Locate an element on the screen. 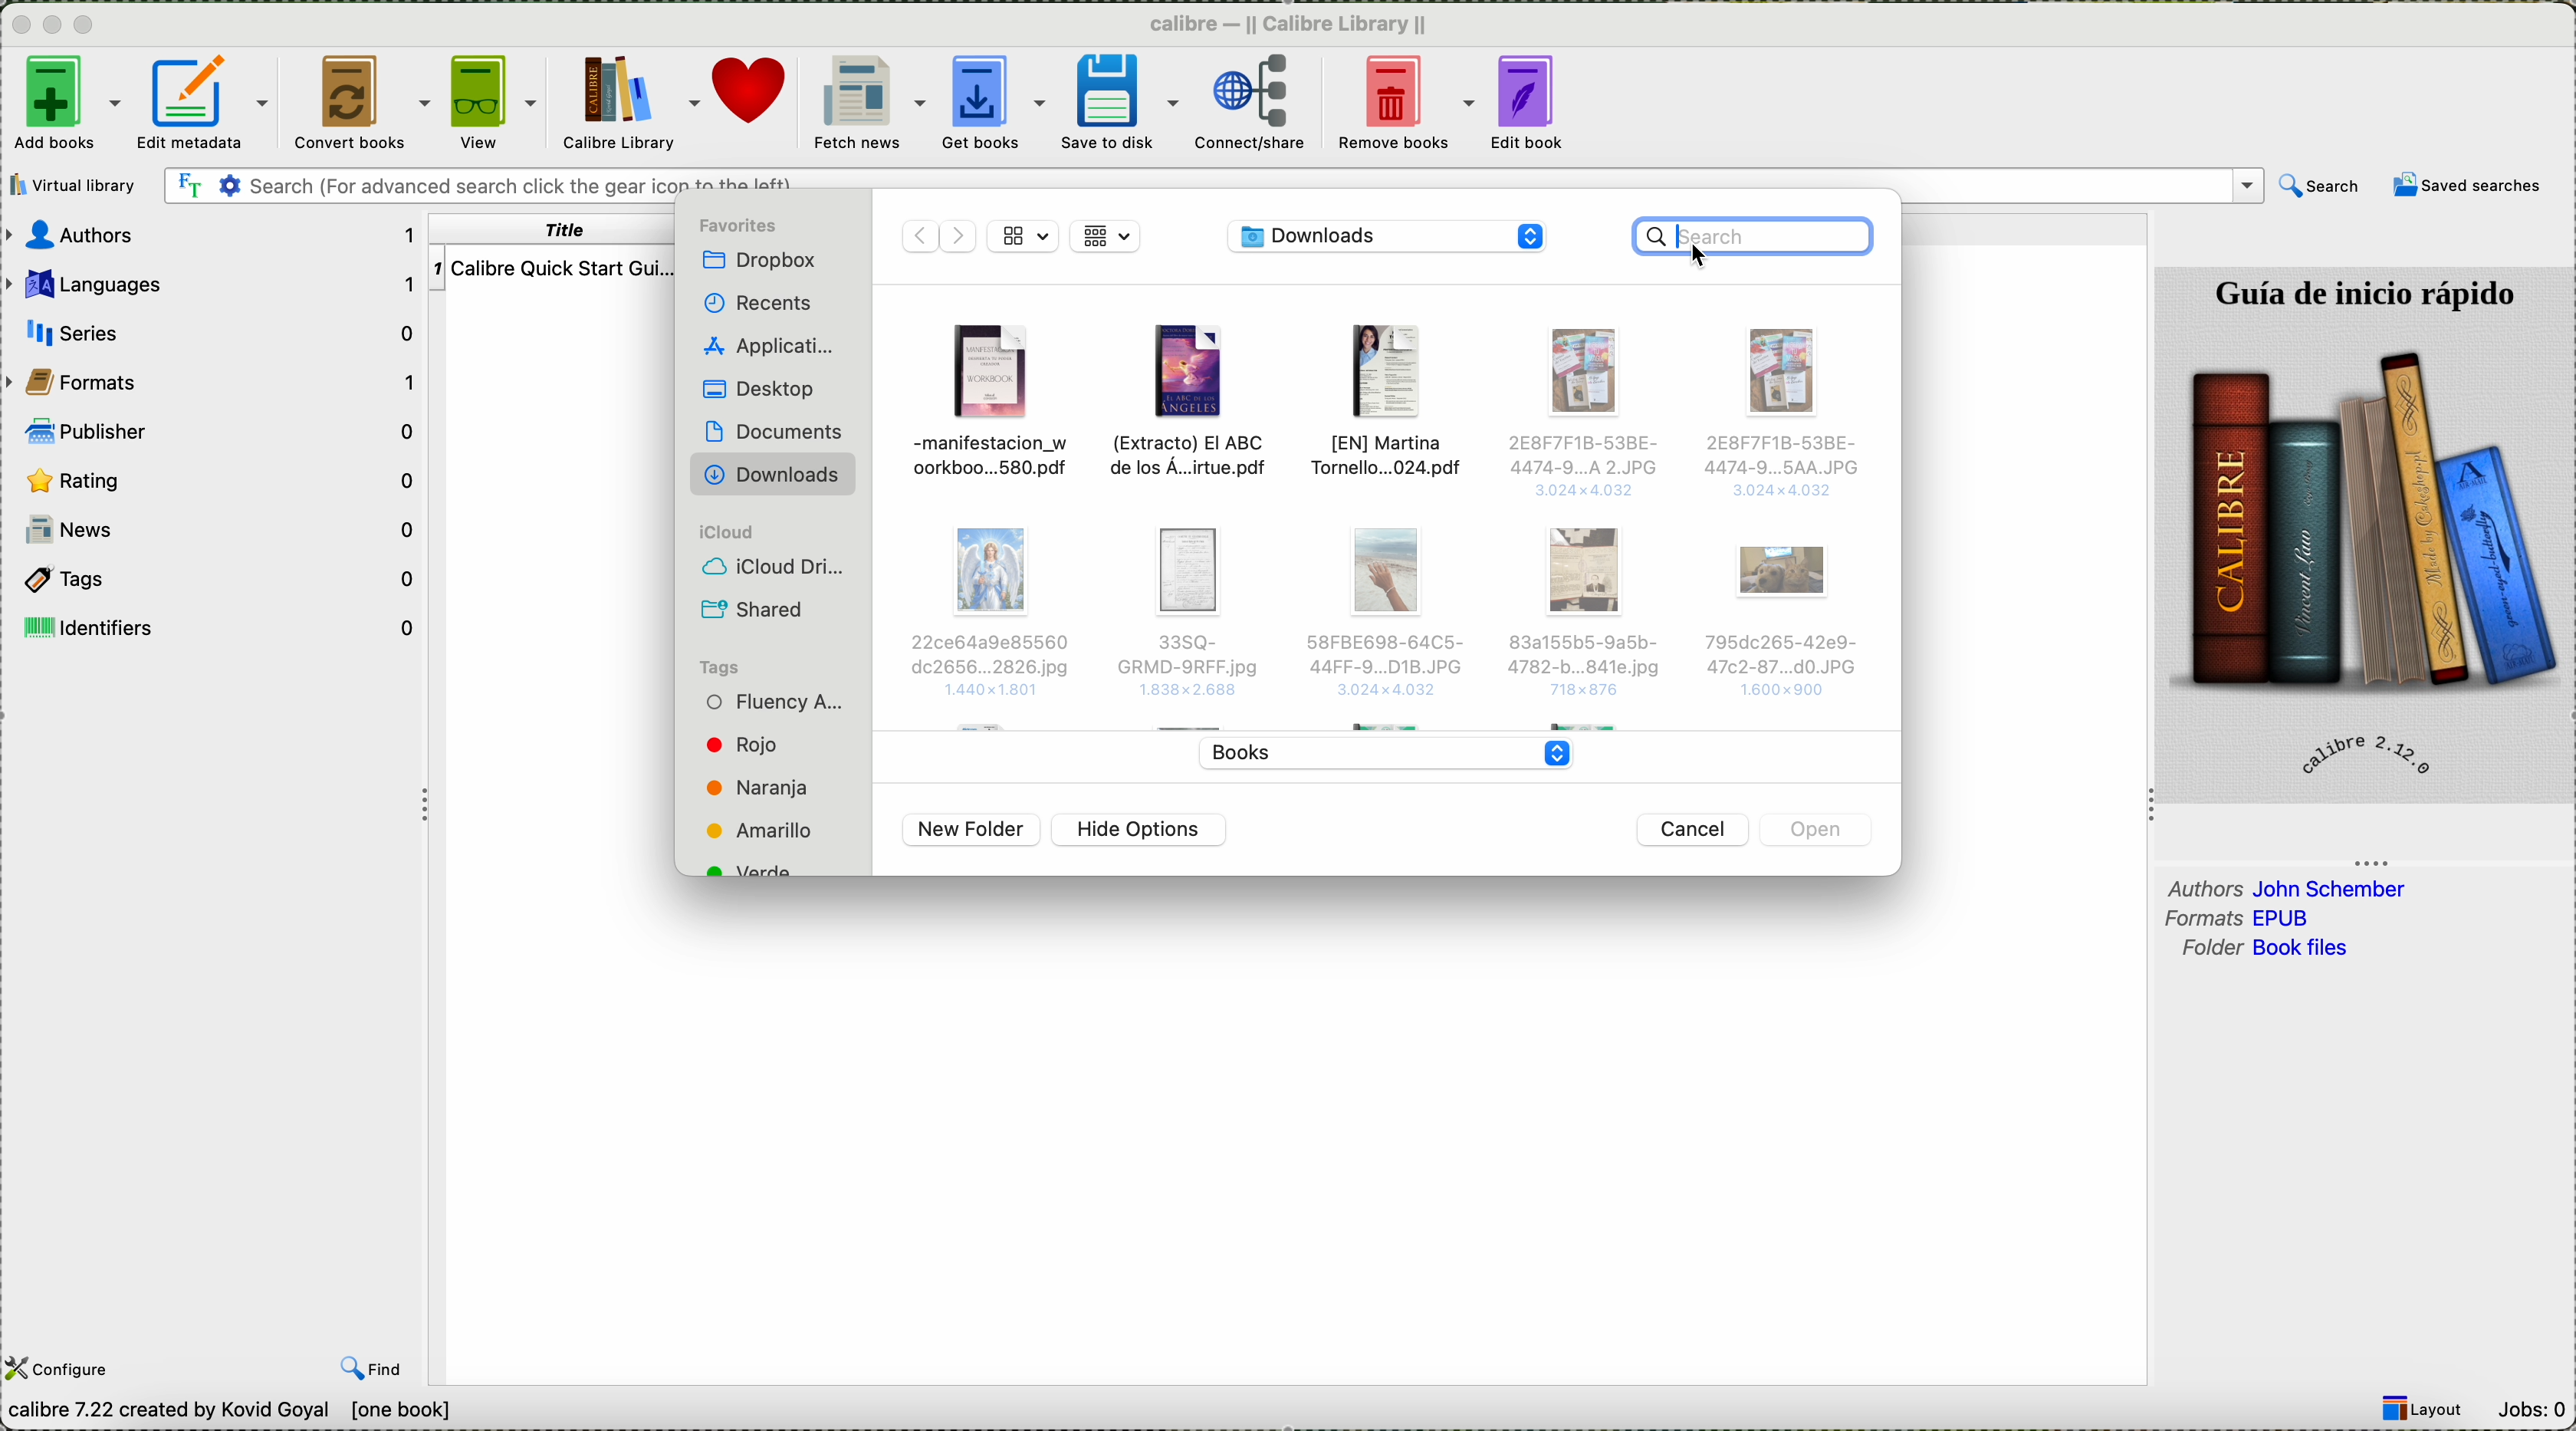  disable open button is located at coordinates (1814, 831).